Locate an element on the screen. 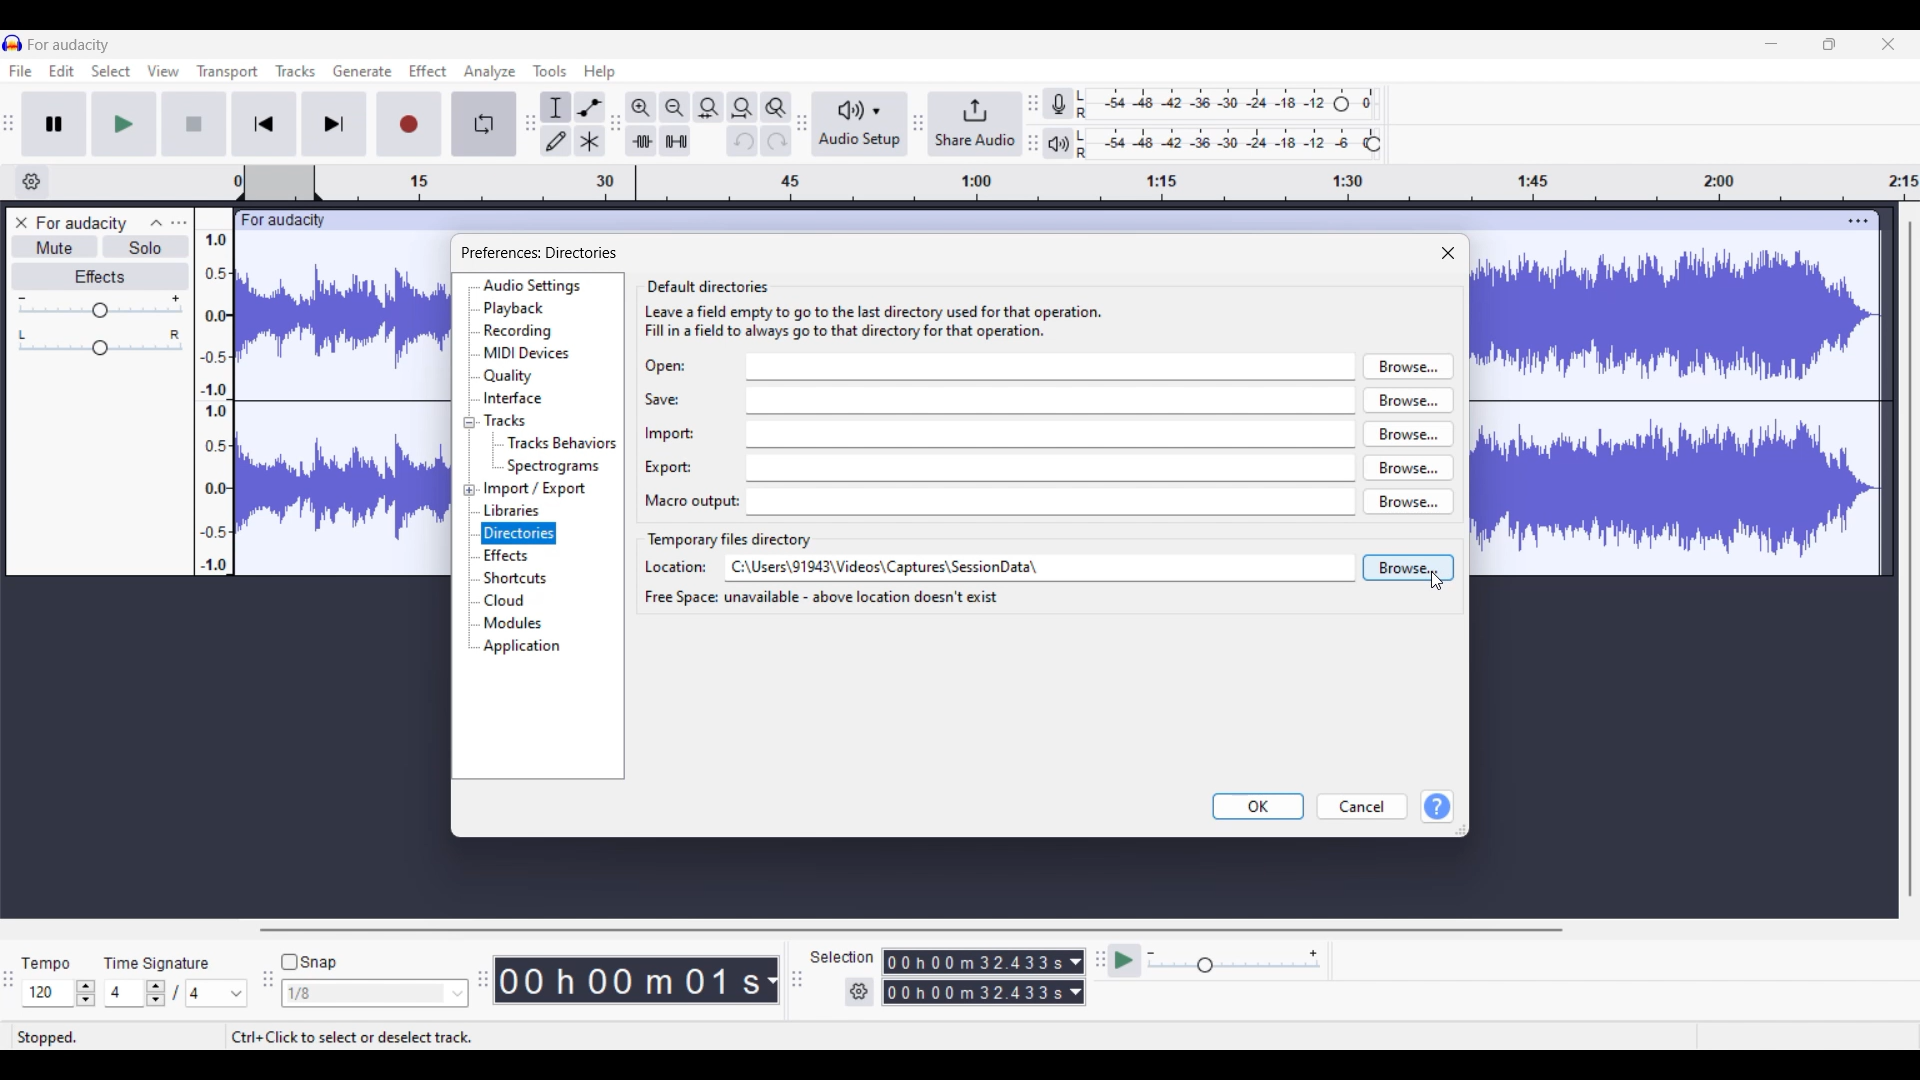 This screenshot has height=1080, width=1920. Volume scale is located at coordinates (100, 305).